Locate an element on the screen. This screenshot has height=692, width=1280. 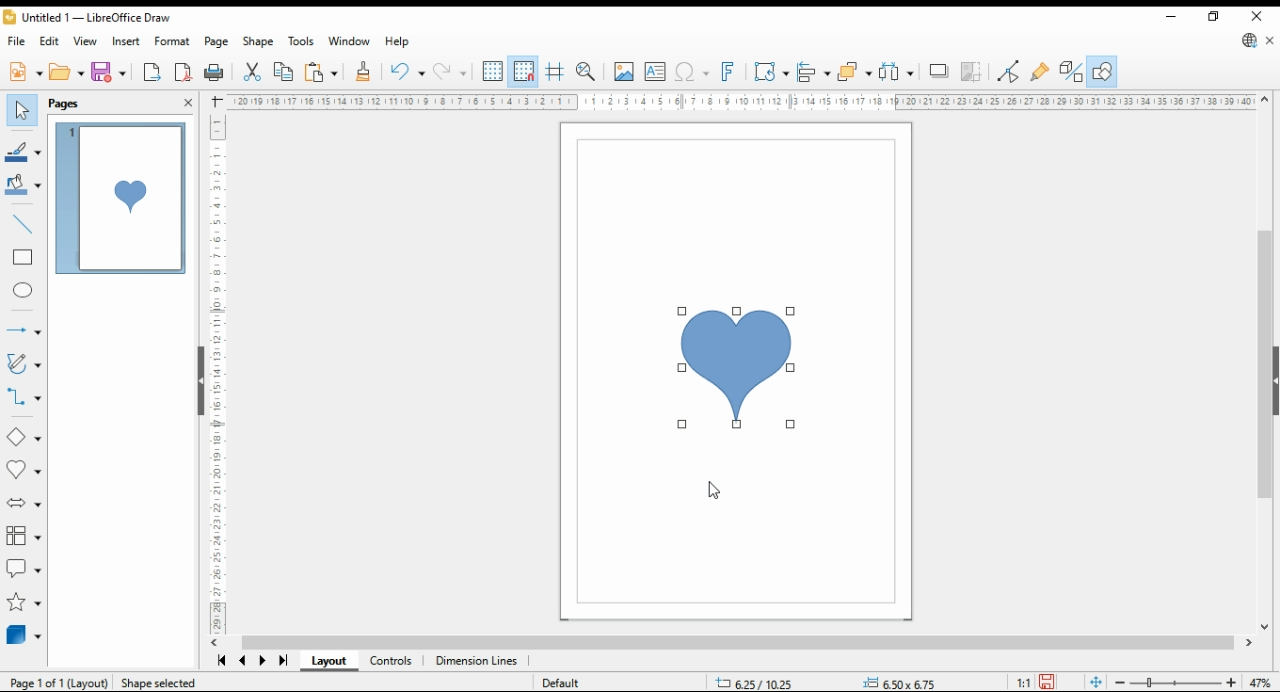
3D objects is located at coordinates (23, 635).